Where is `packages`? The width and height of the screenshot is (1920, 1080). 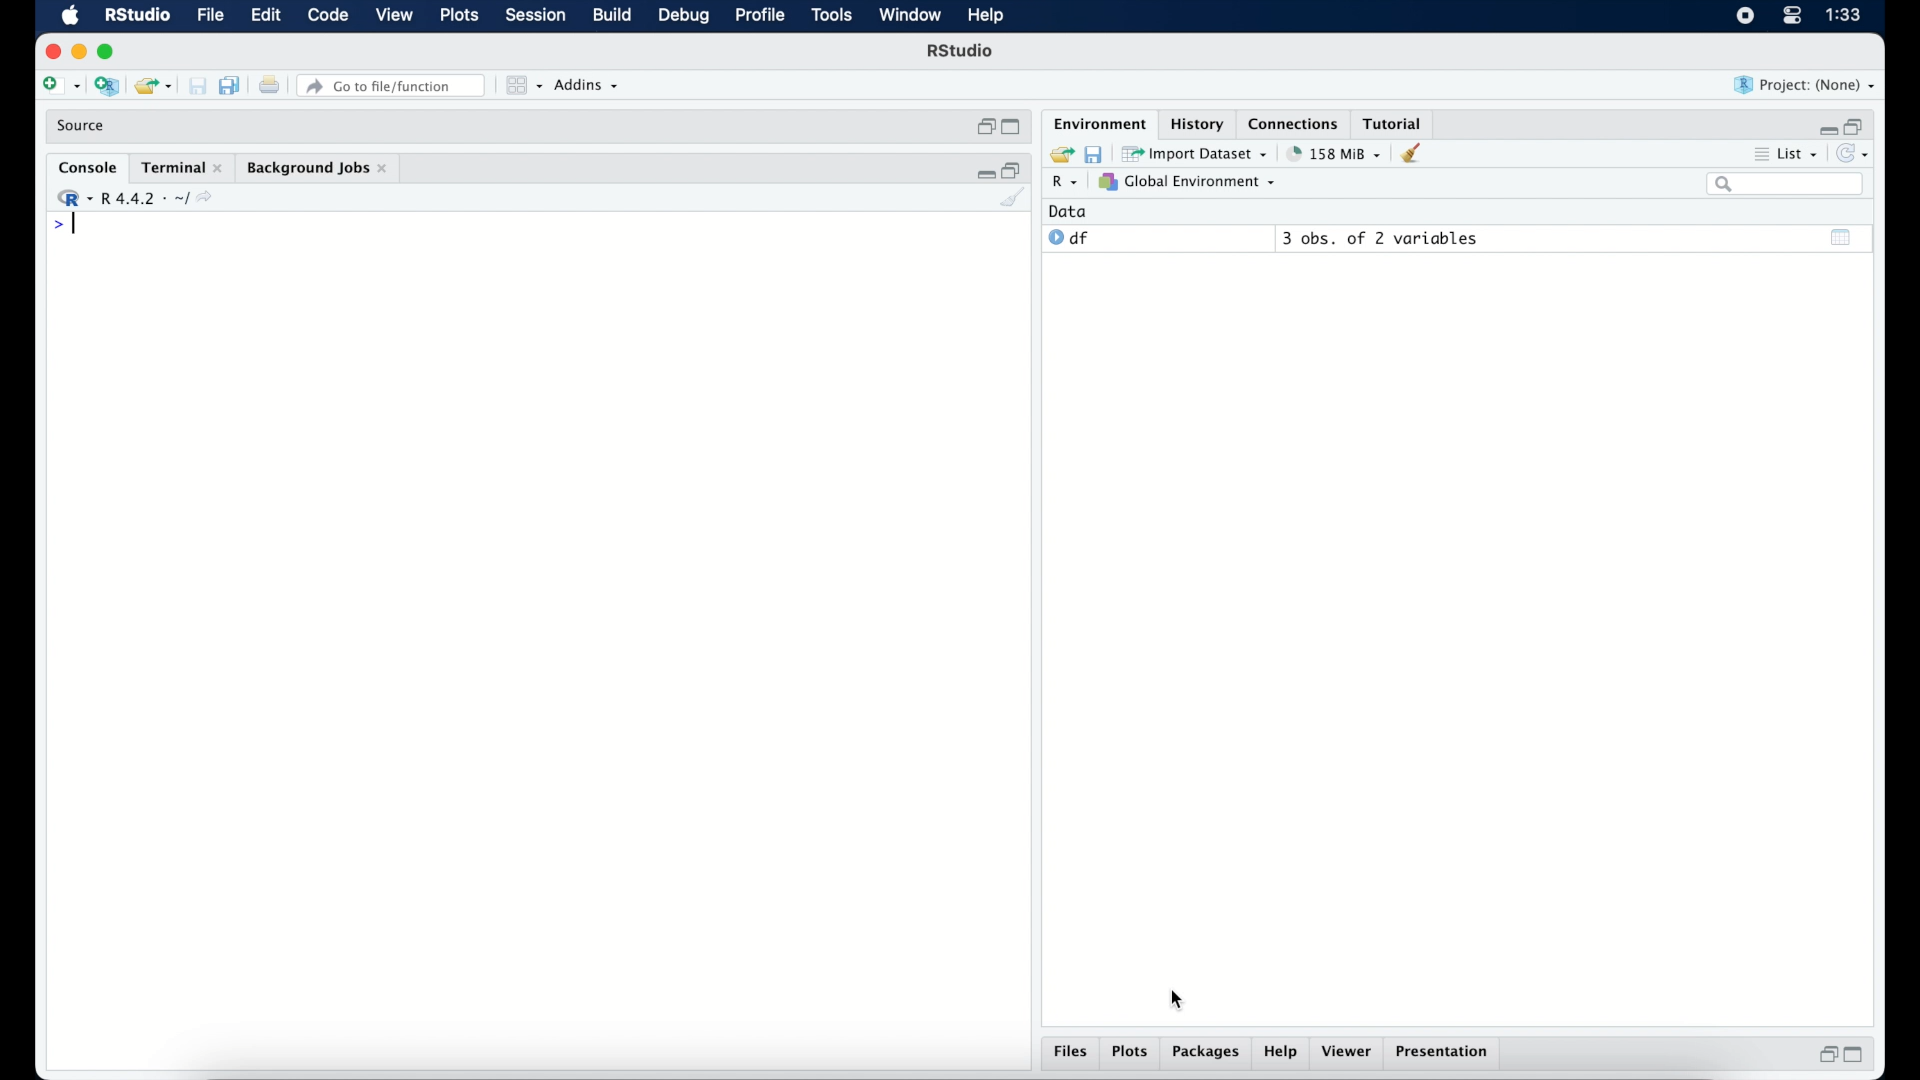 packages is located at coordinates (1205, 1053).